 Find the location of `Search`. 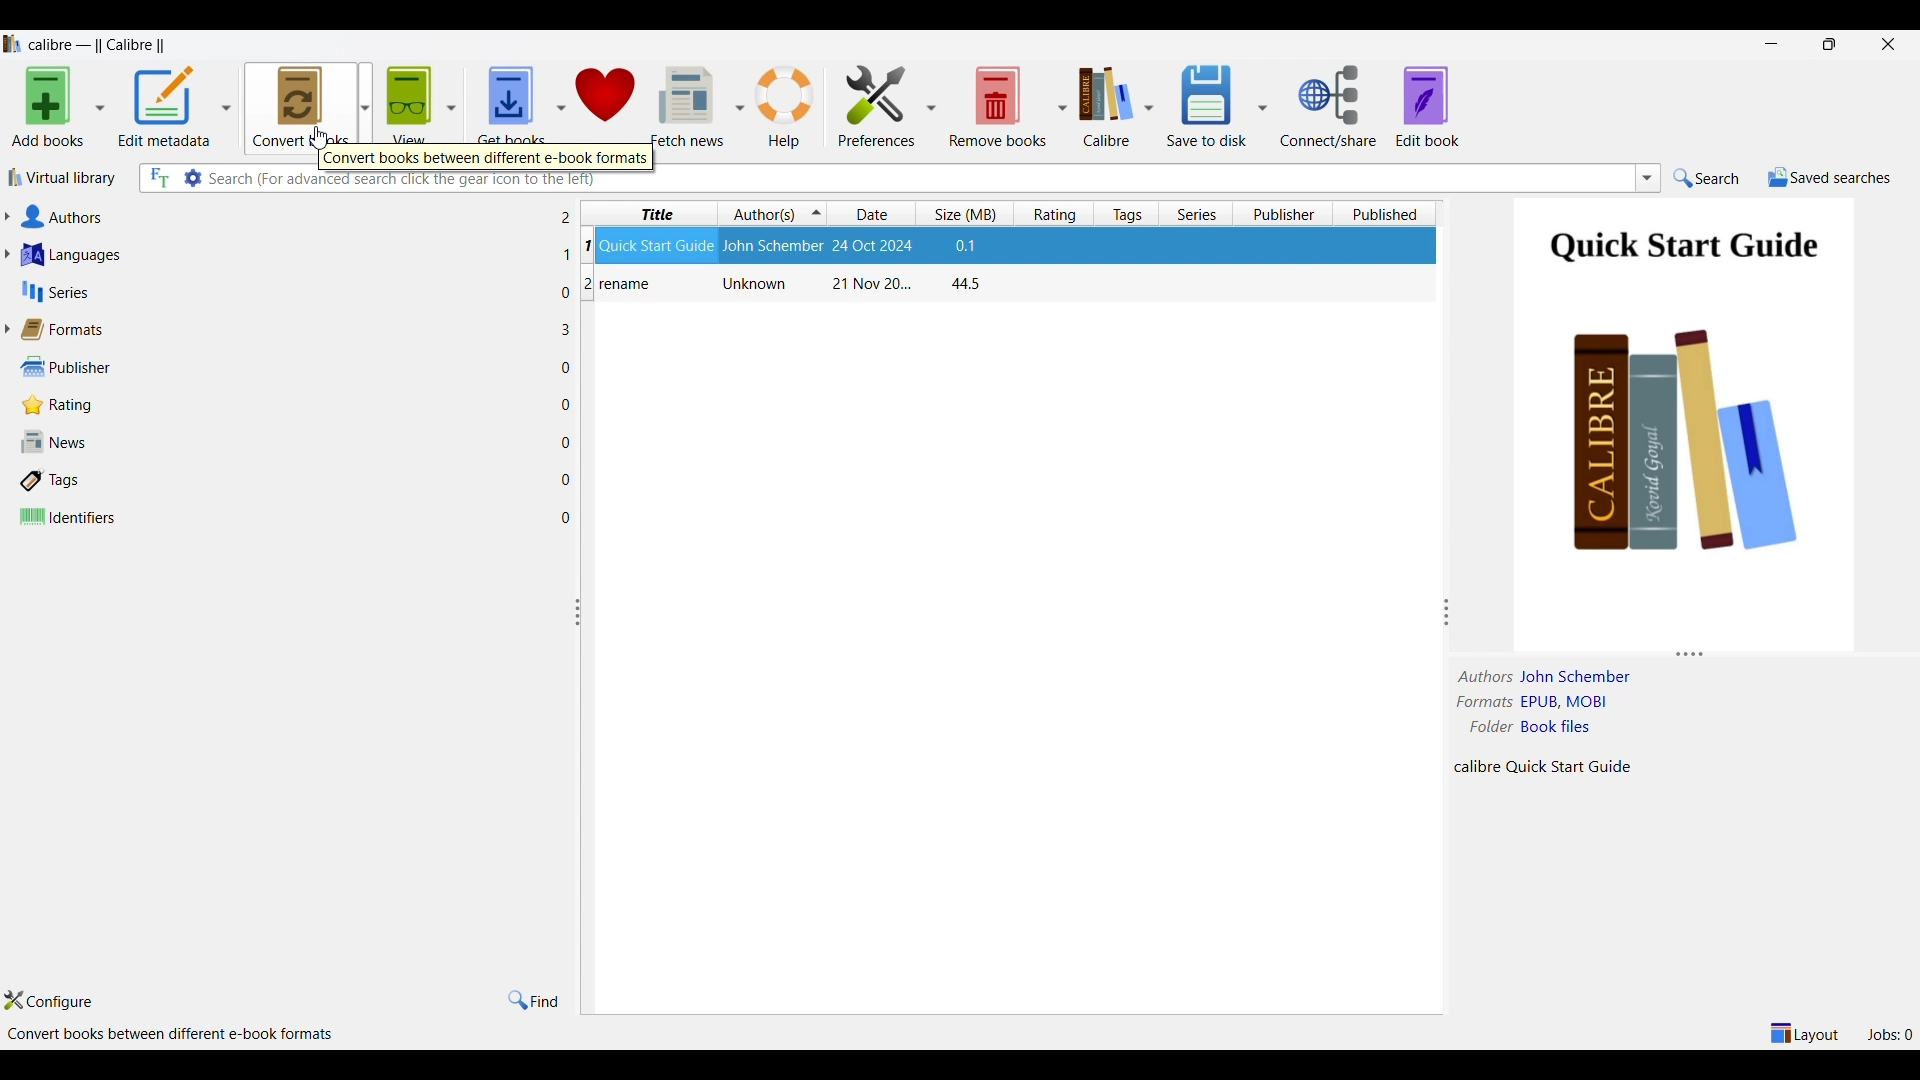

Search is located at coordinates (1706, 178).